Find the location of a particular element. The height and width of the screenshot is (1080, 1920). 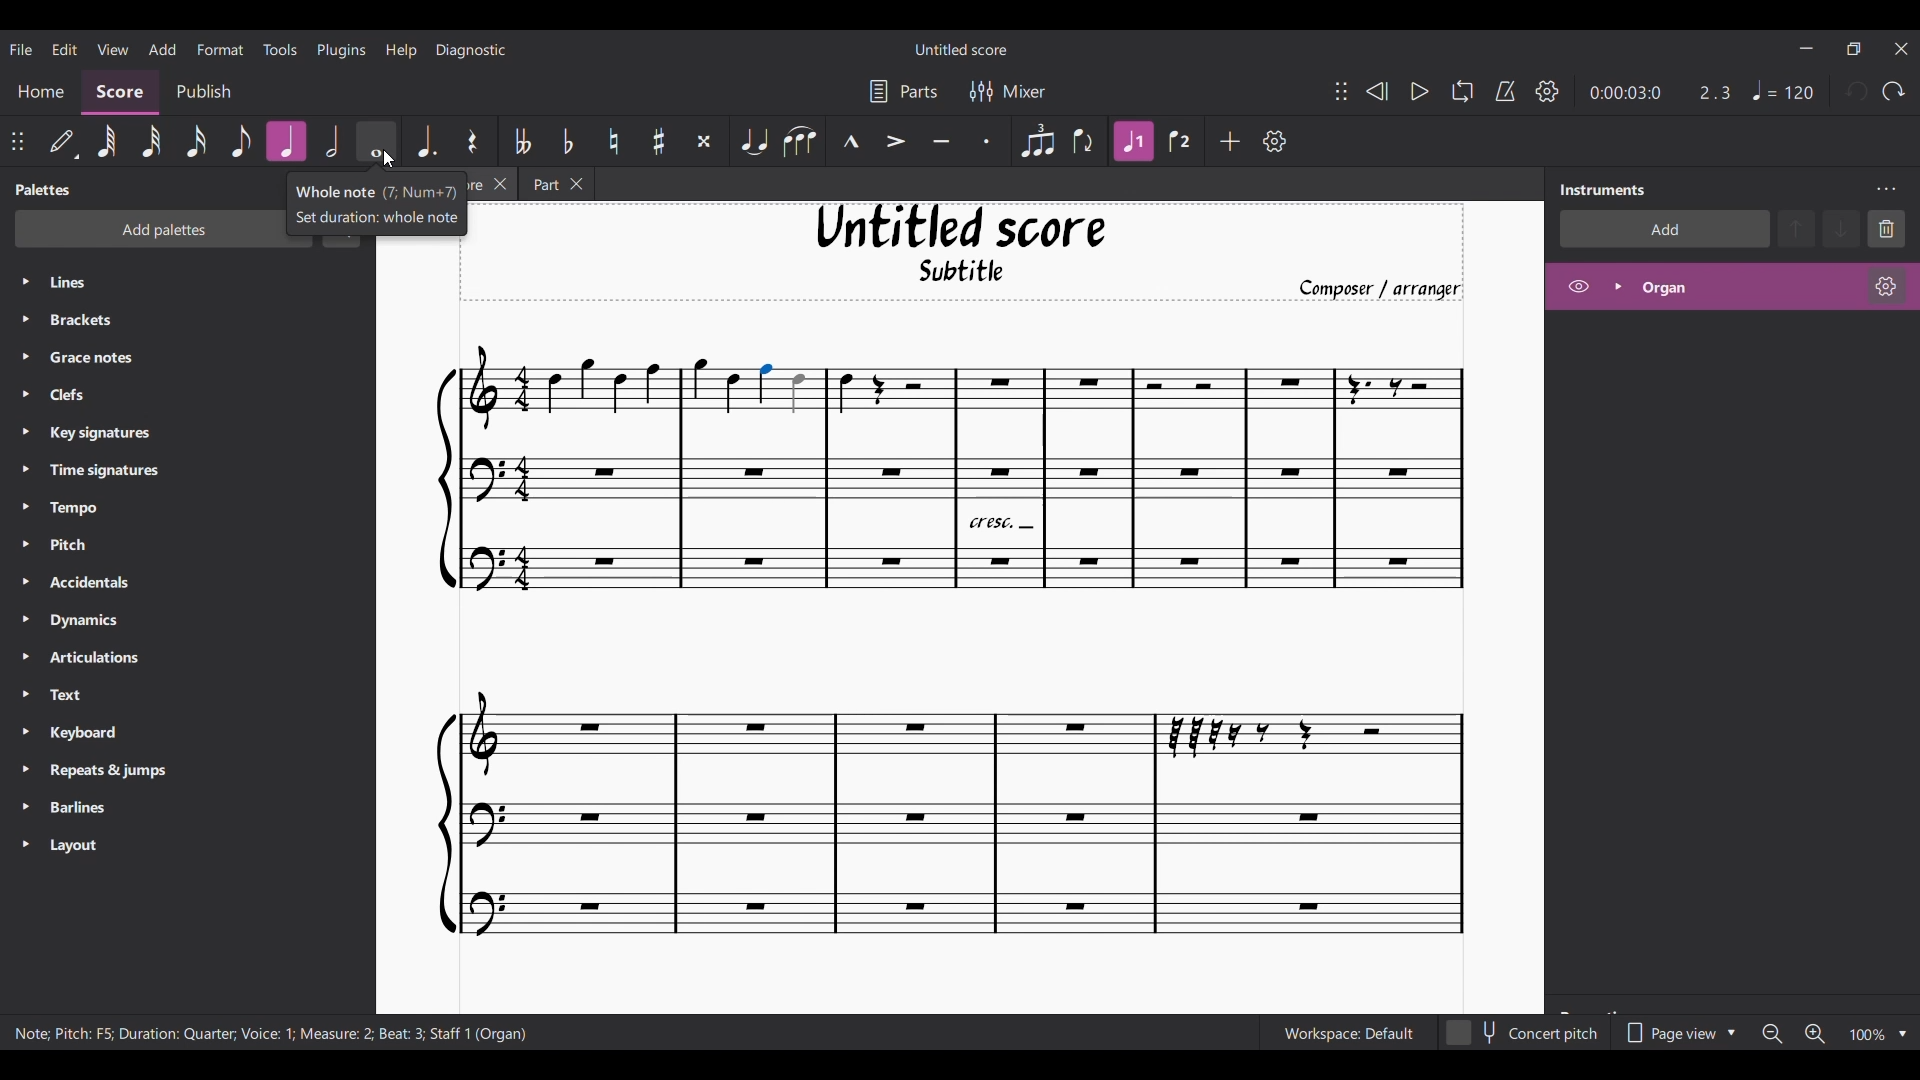

Plugins menu is located at coordinates (340, 49).